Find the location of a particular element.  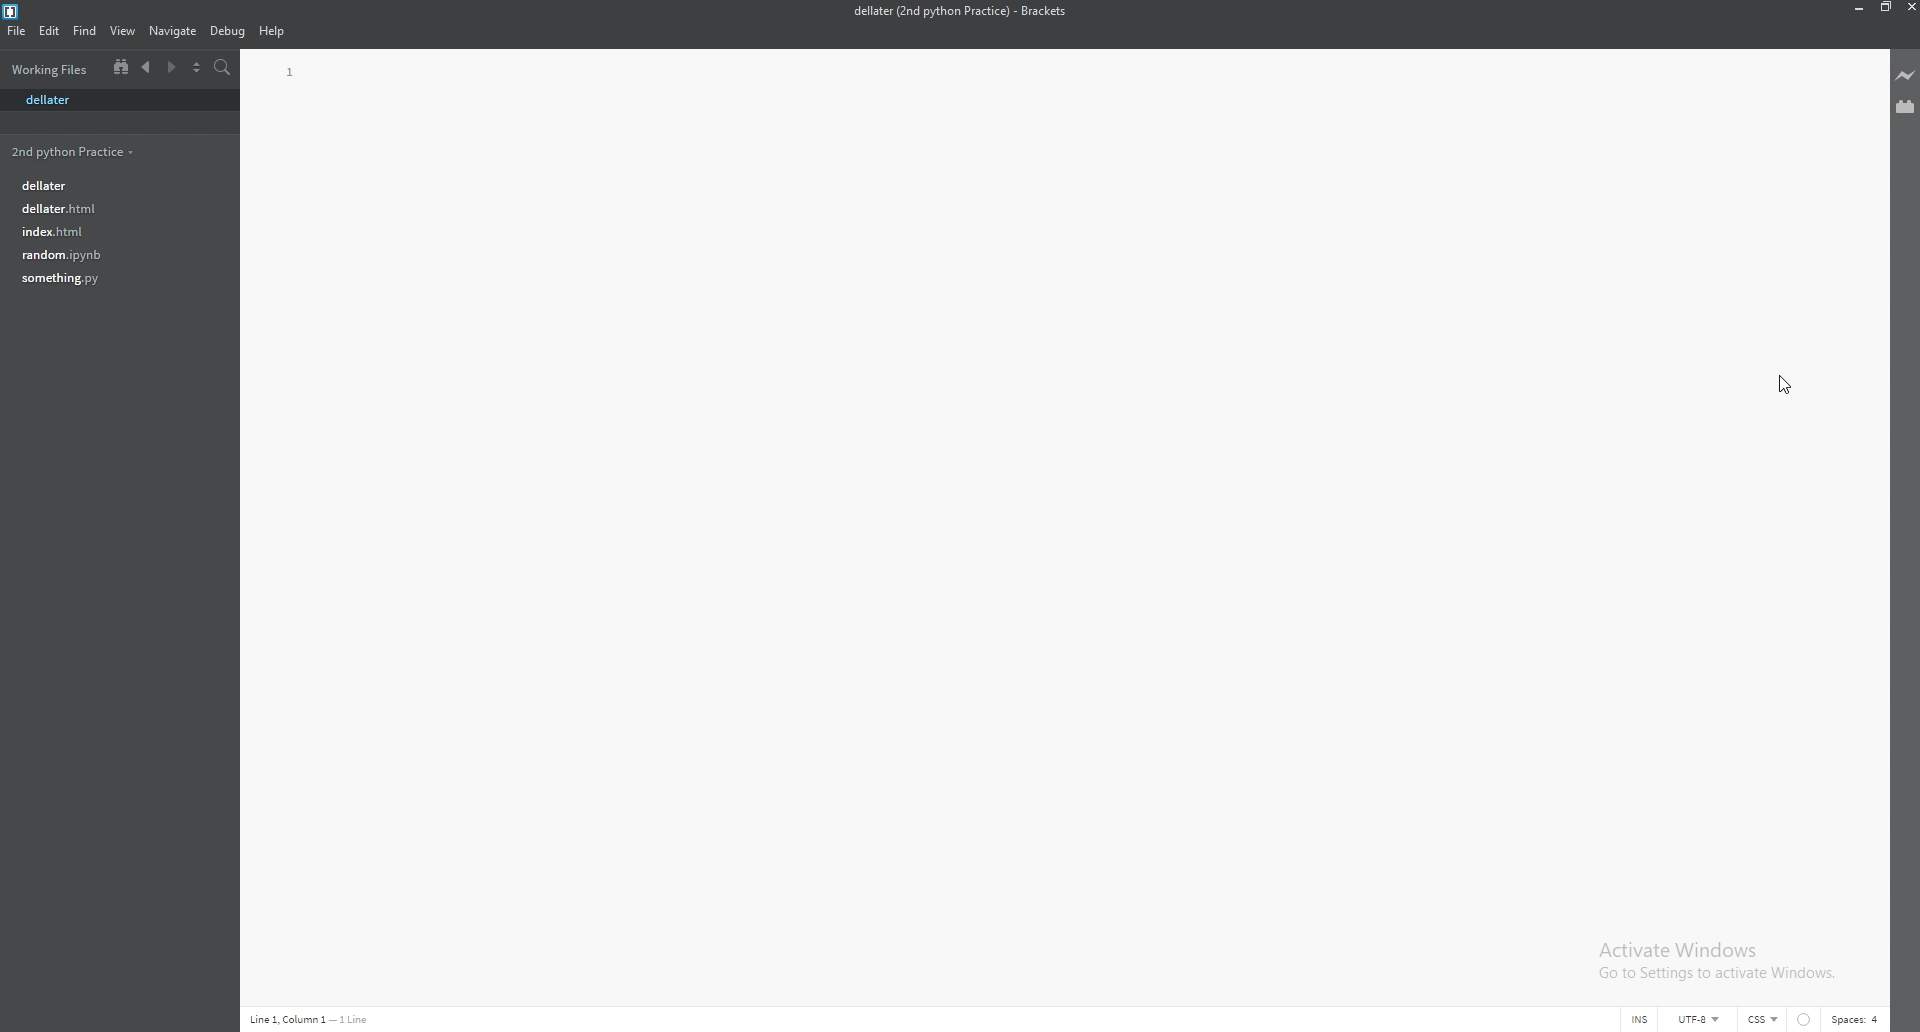

working files is located at coordinates (53, 69).